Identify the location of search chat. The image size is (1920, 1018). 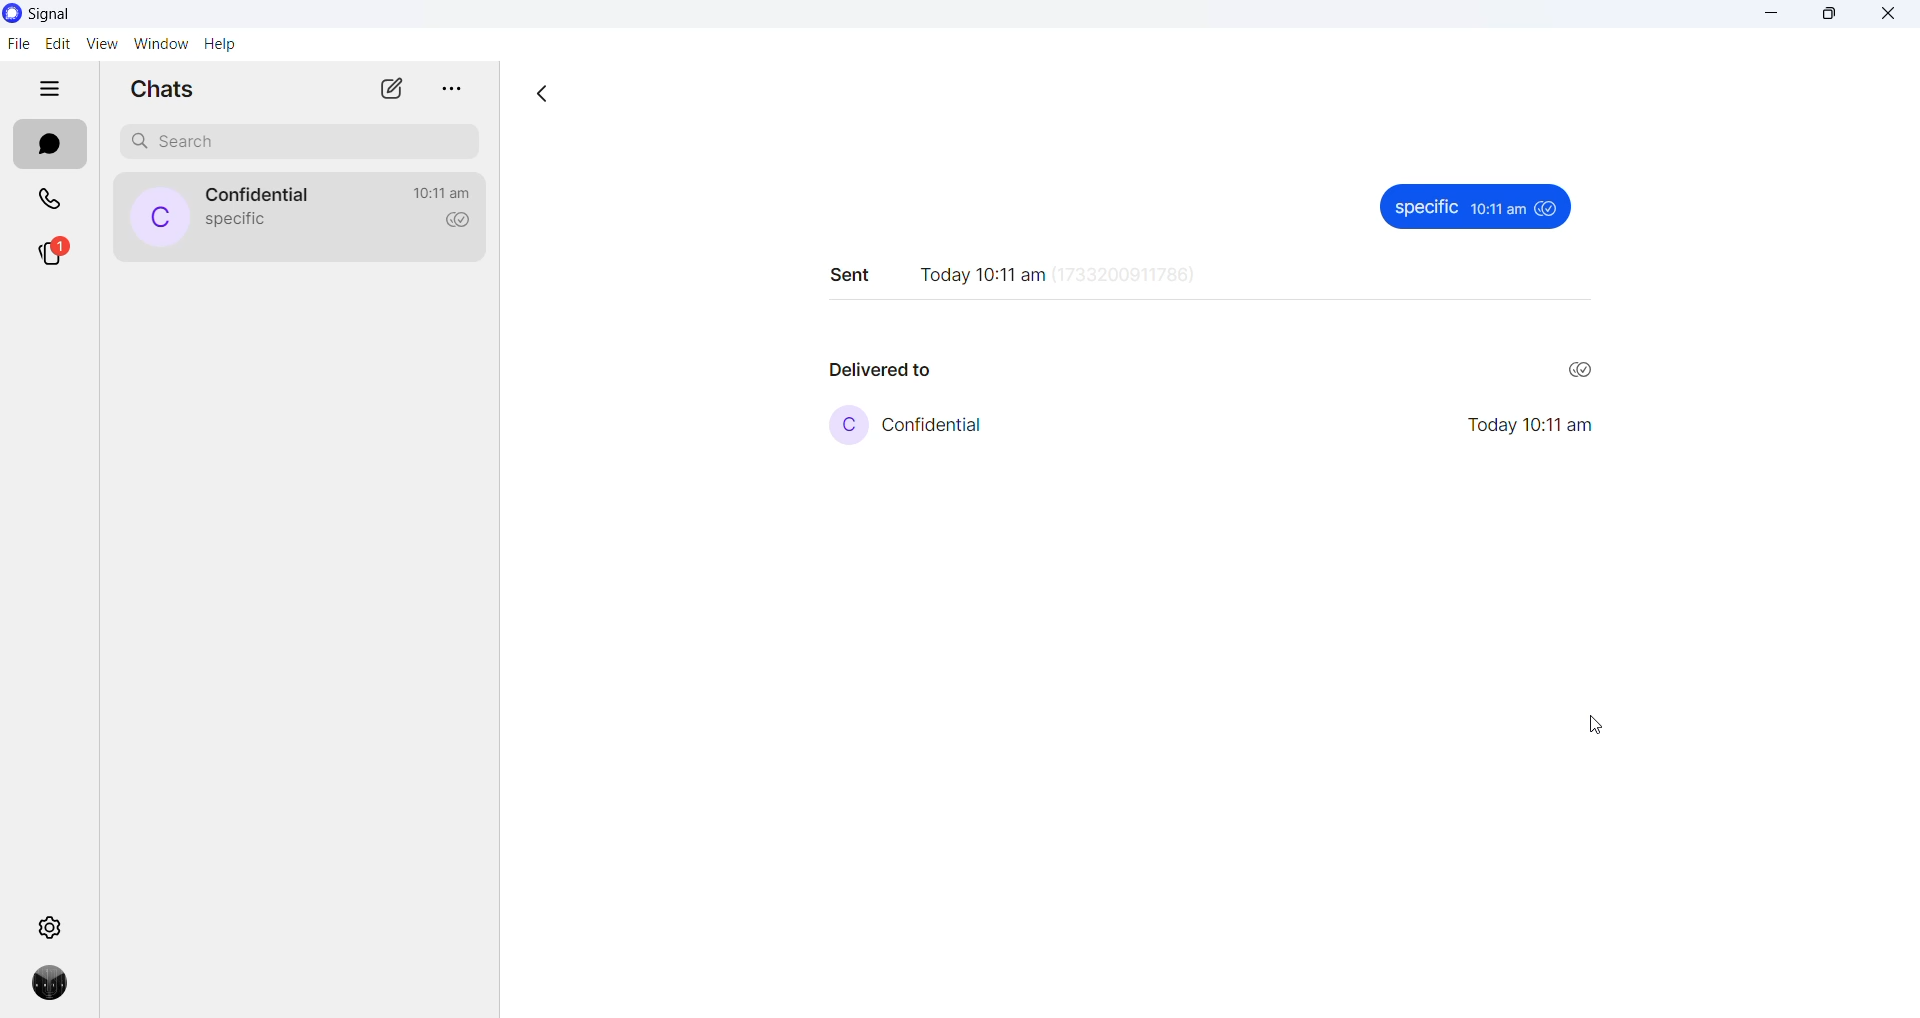
(302, 142).